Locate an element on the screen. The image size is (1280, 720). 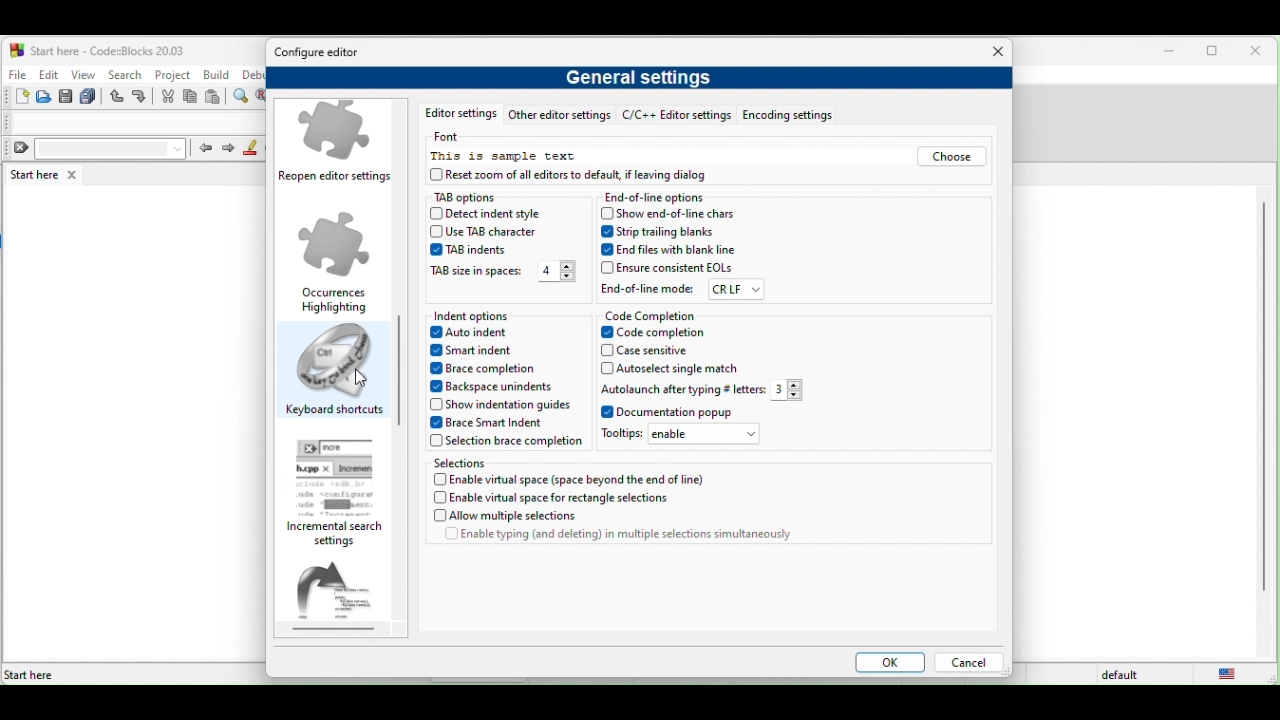
vertical scroll bar is located at coordinates (1262, 398).